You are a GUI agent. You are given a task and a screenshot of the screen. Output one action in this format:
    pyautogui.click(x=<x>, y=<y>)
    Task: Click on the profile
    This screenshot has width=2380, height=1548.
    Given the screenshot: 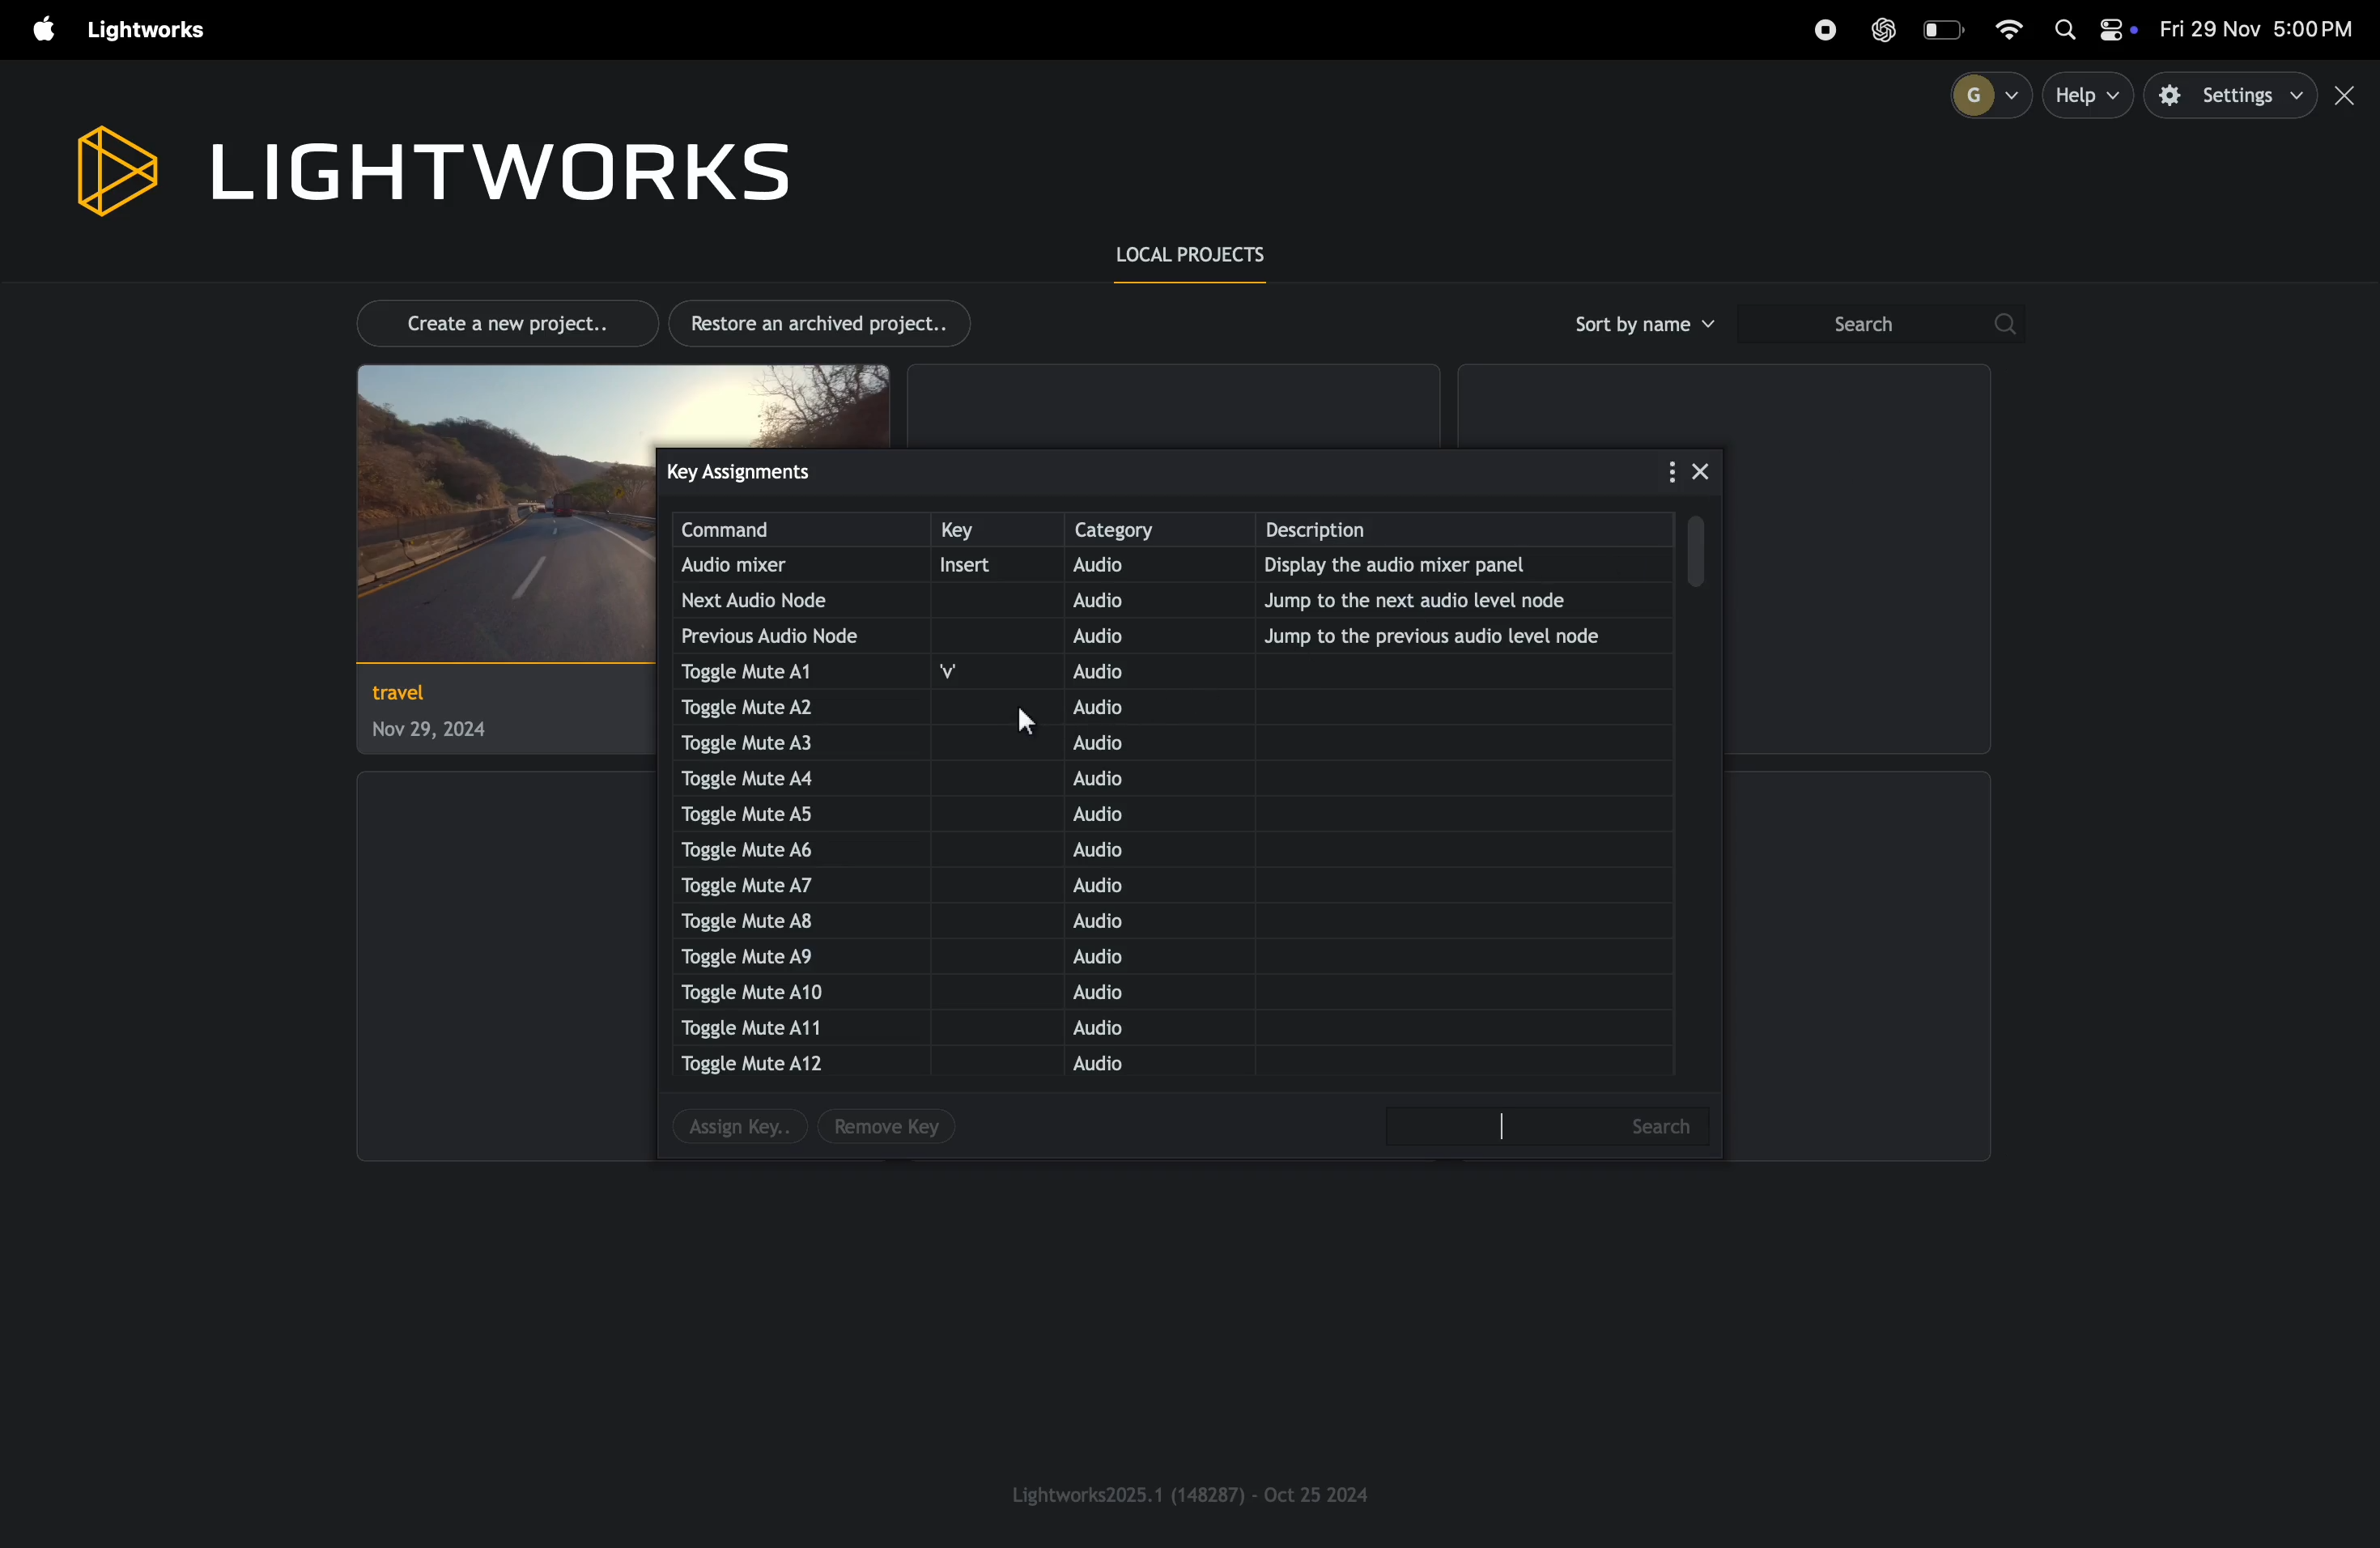 What is the action you would take?
    pyautogui.click(x=1982, y=94)
    